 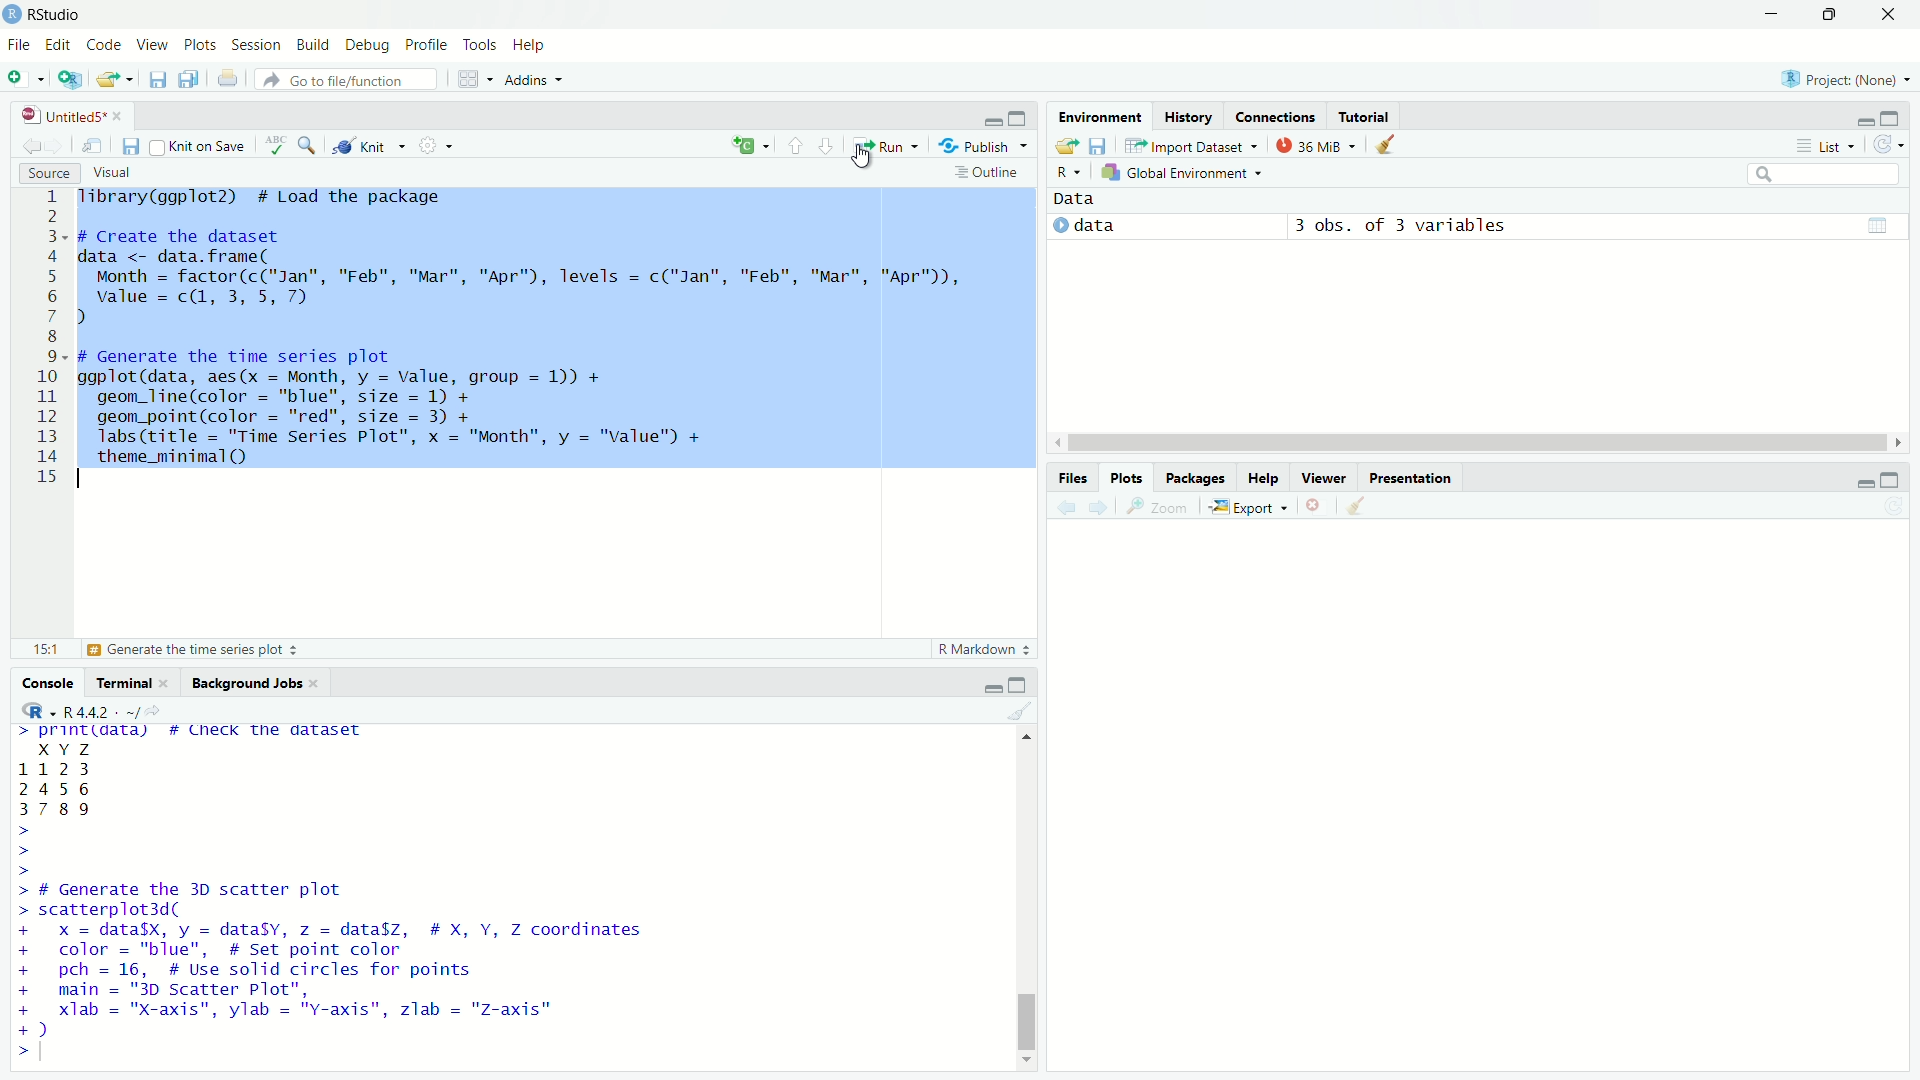 What do you see at coordinates (1101, 146) in the screenshot?
I see `save workspace as` at bounding box center [1101, 146].